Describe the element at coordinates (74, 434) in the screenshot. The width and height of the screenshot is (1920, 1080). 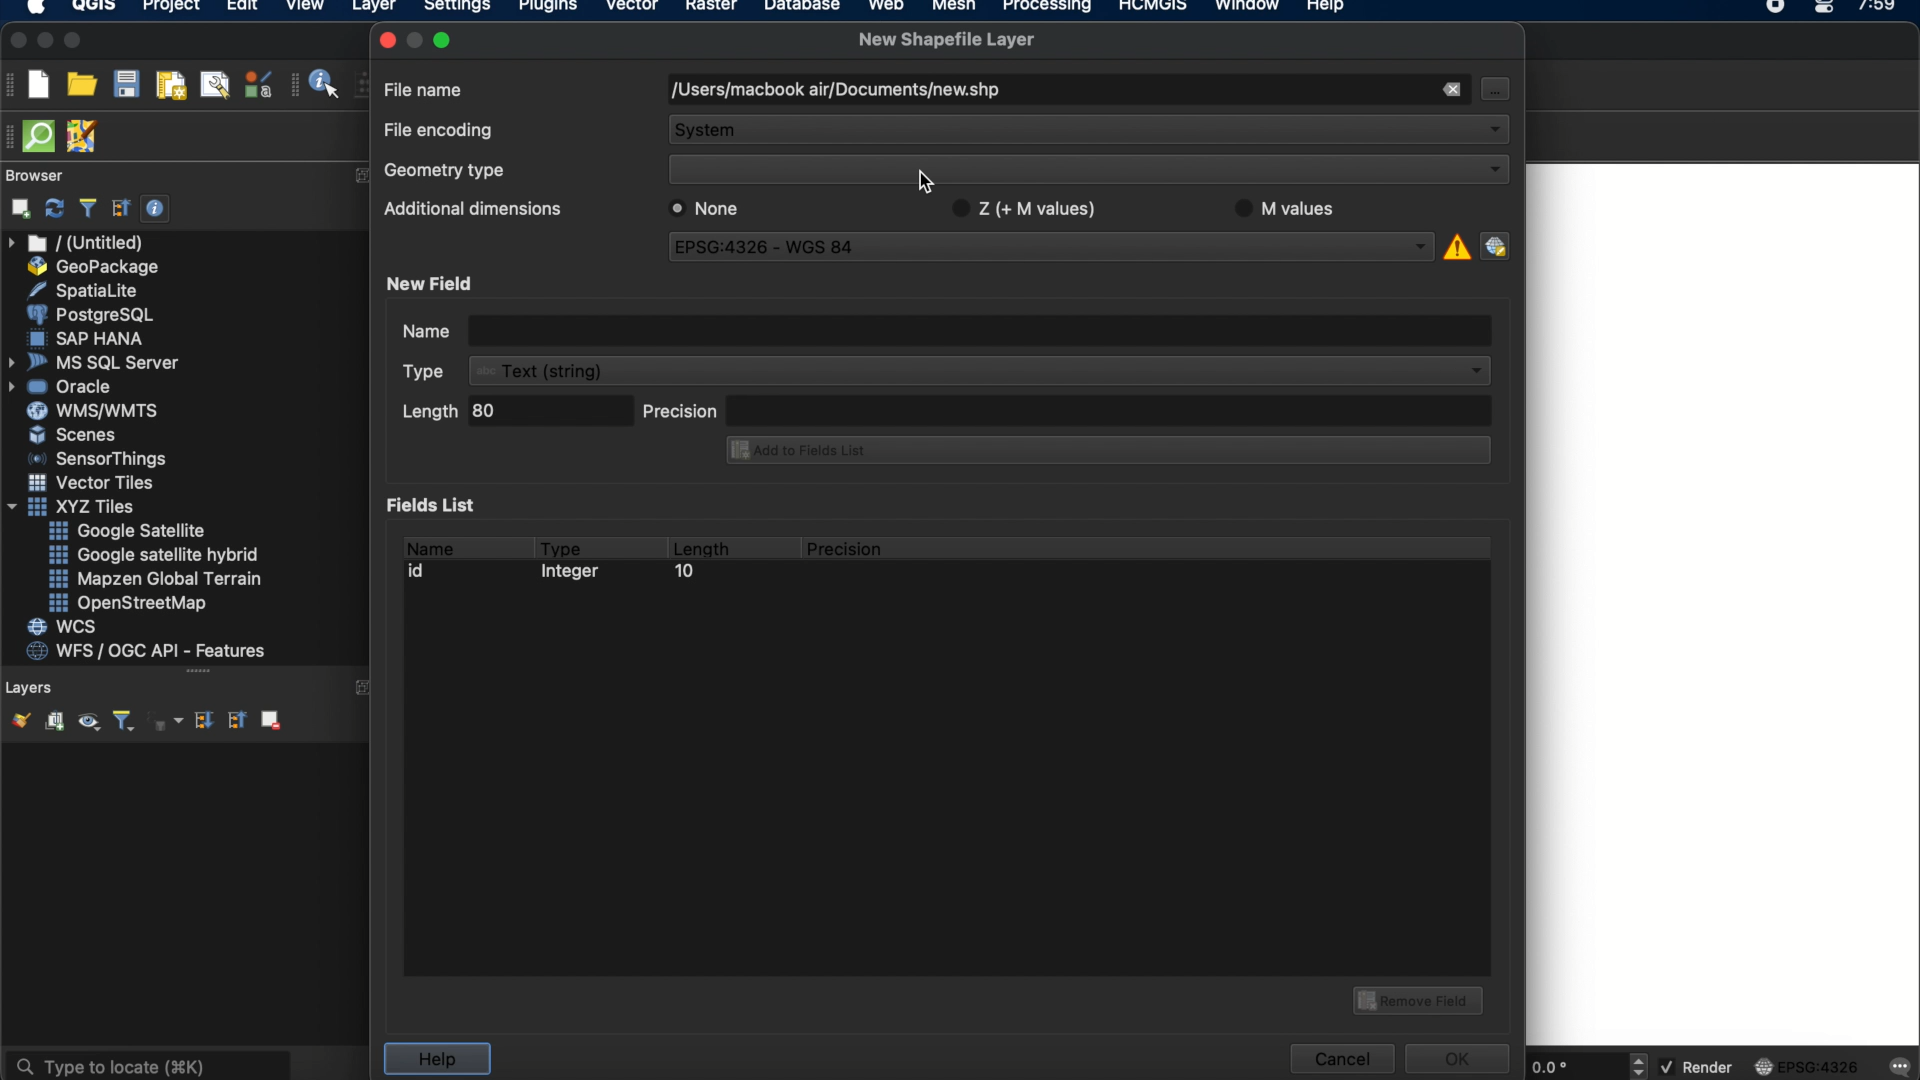
I see `scenes` at that location.